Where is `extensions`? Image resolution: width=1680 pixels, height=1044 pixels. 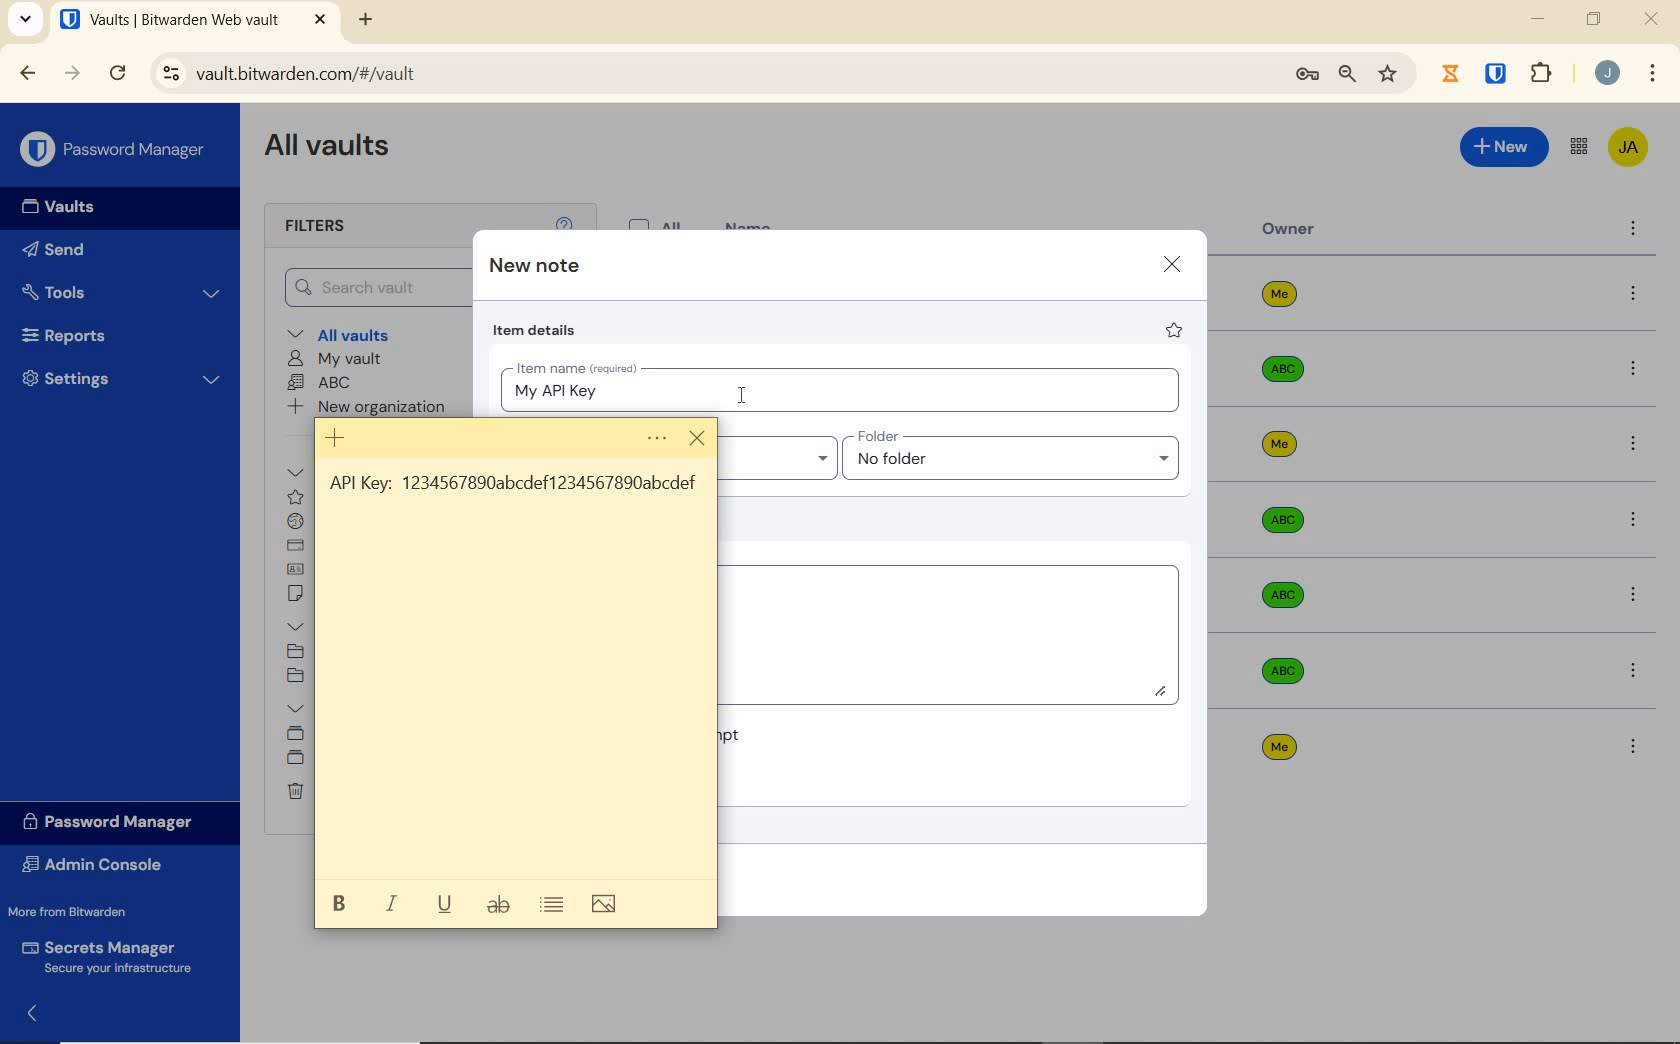
extensions is located at coordinates (1544, 72).